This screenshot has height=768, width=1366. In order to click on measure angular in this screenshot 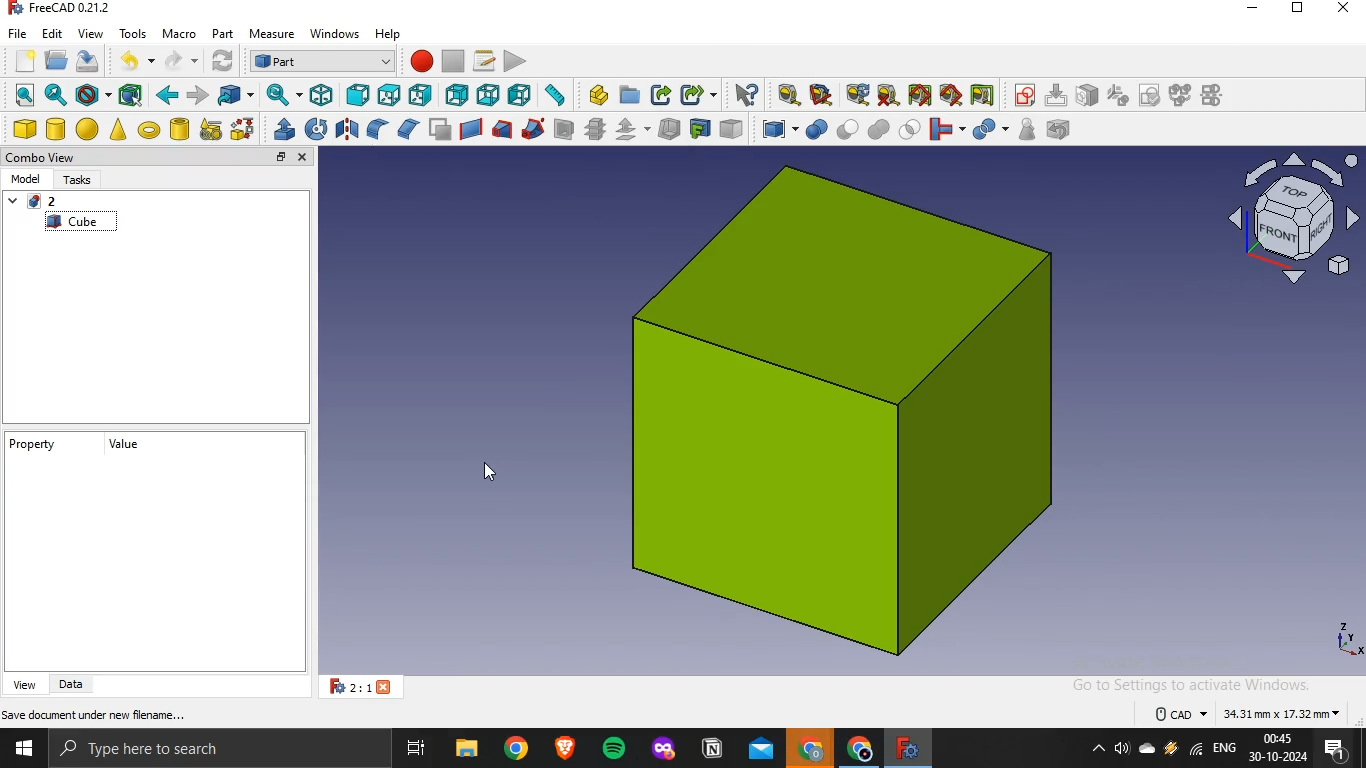, I will do `click(822, 95)`.